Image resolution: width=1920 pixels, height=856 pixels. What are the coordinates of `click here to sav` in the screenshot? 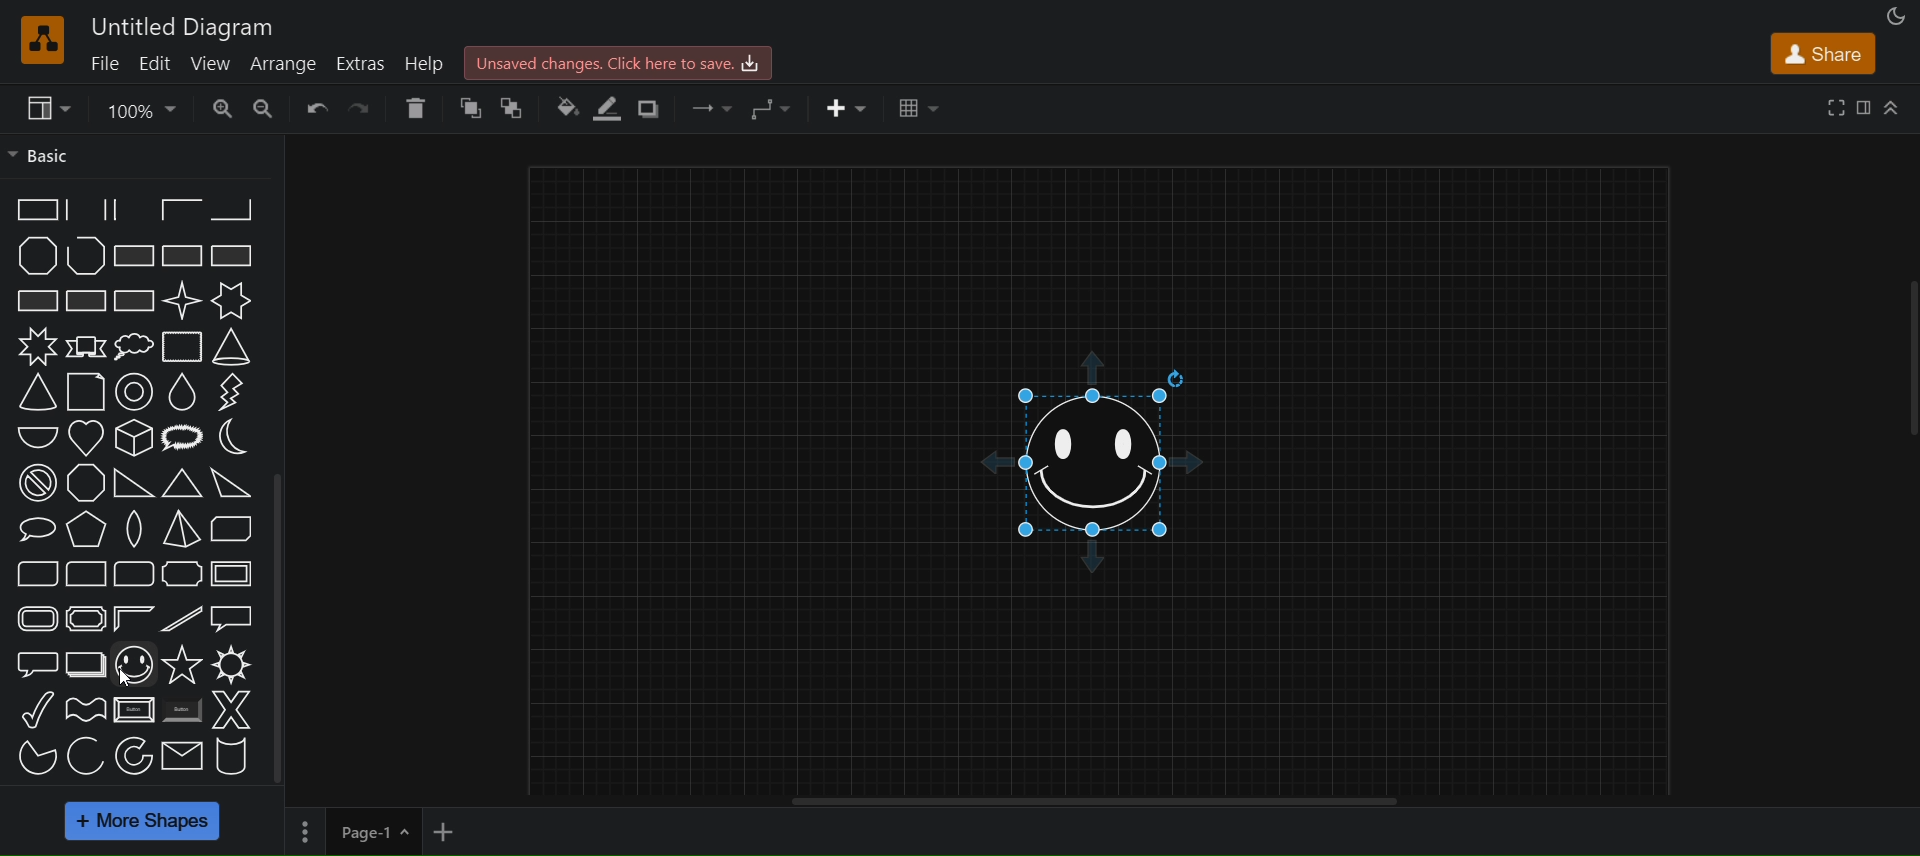 It's located at (615, 62).